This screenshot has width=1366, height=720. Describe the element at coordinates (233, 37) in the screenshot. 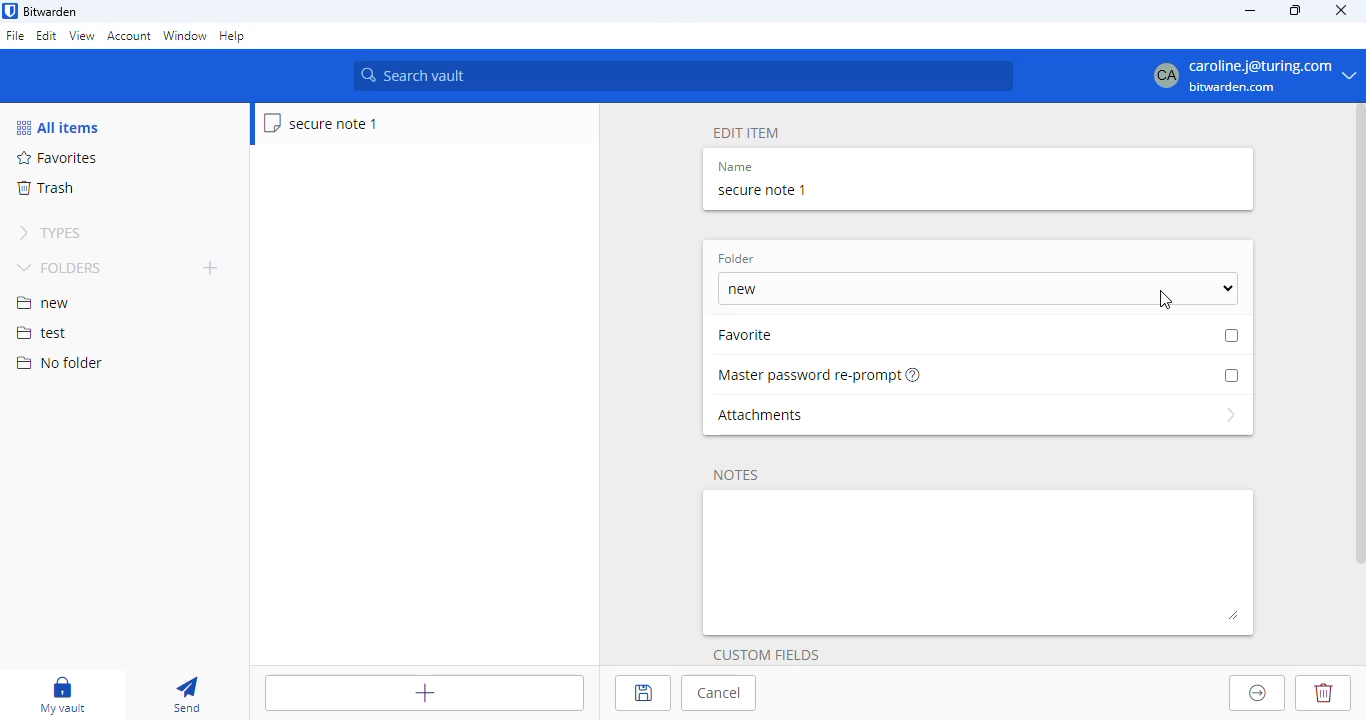

I see `help` at that location.